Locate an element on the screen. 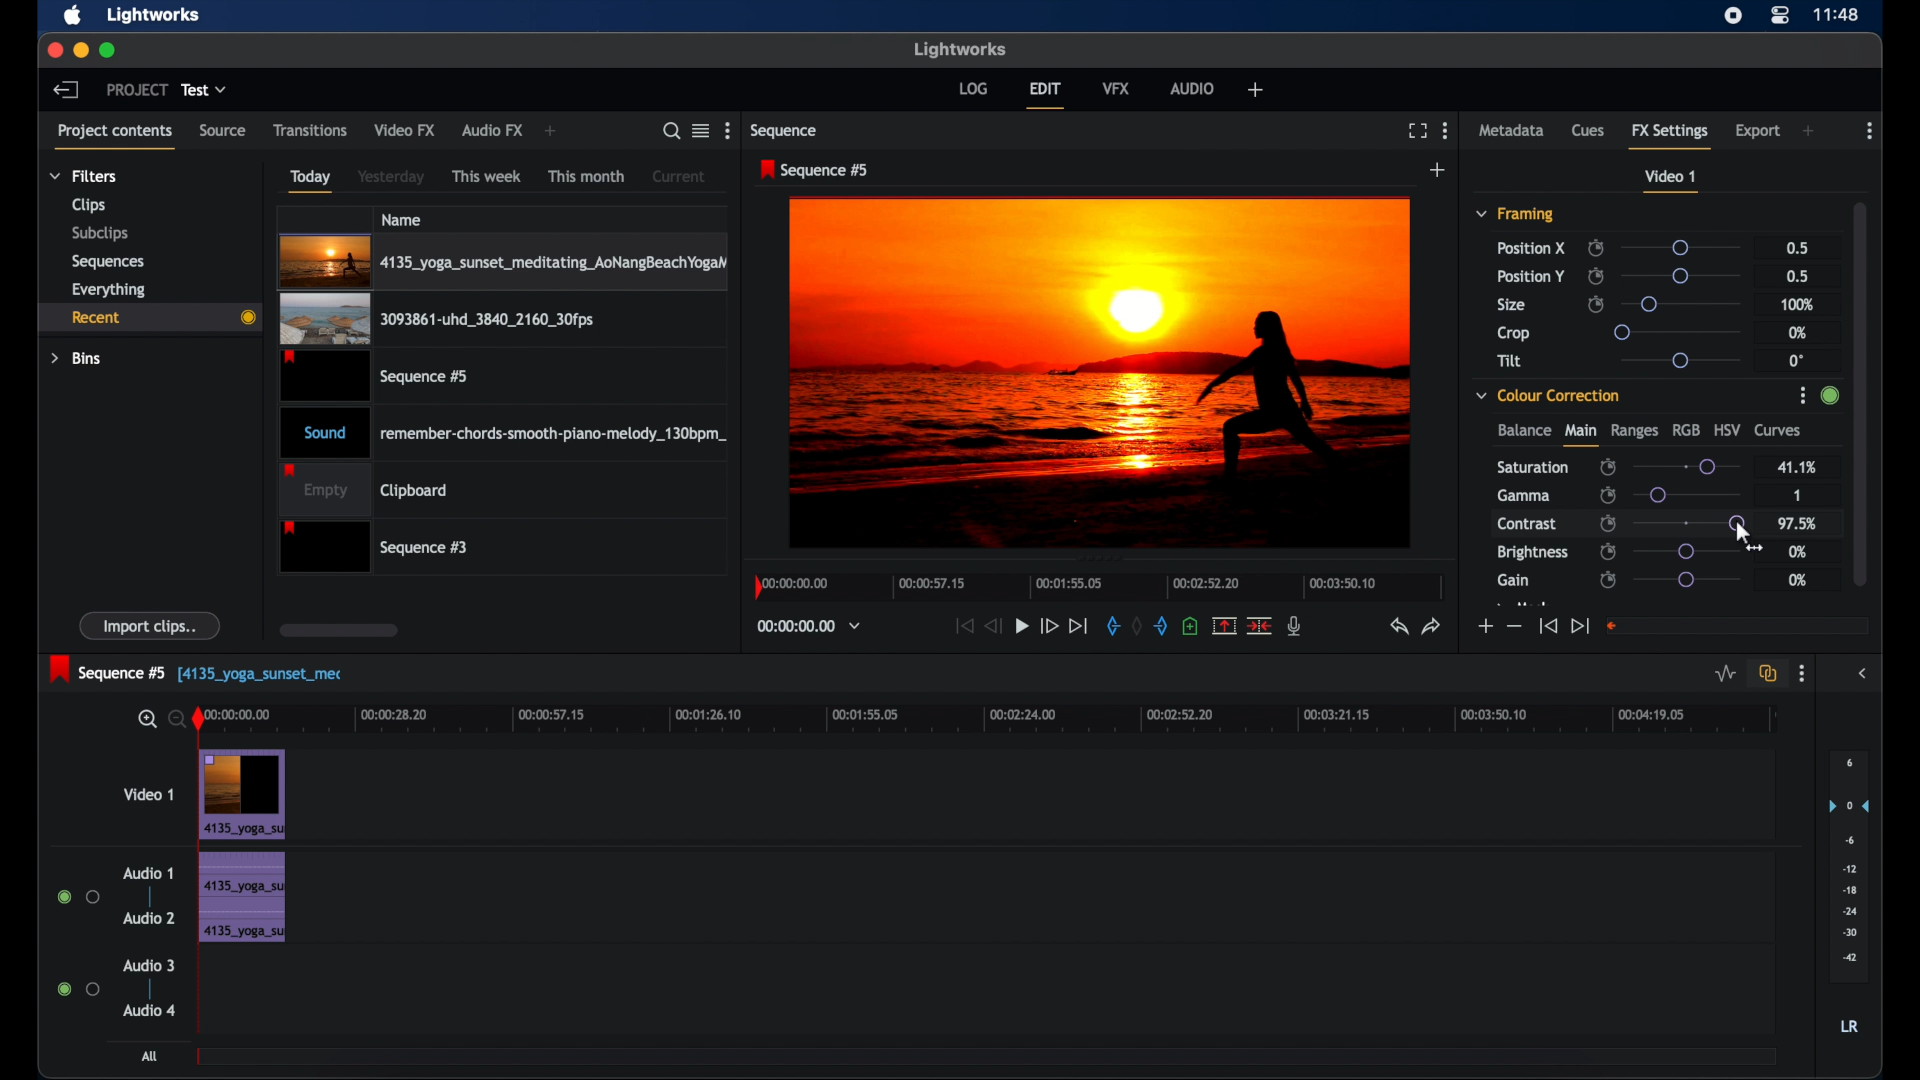 Image resolution: width=1920 pixels, height=1080 pixels. empty field is located at coordinates (1738, 625).